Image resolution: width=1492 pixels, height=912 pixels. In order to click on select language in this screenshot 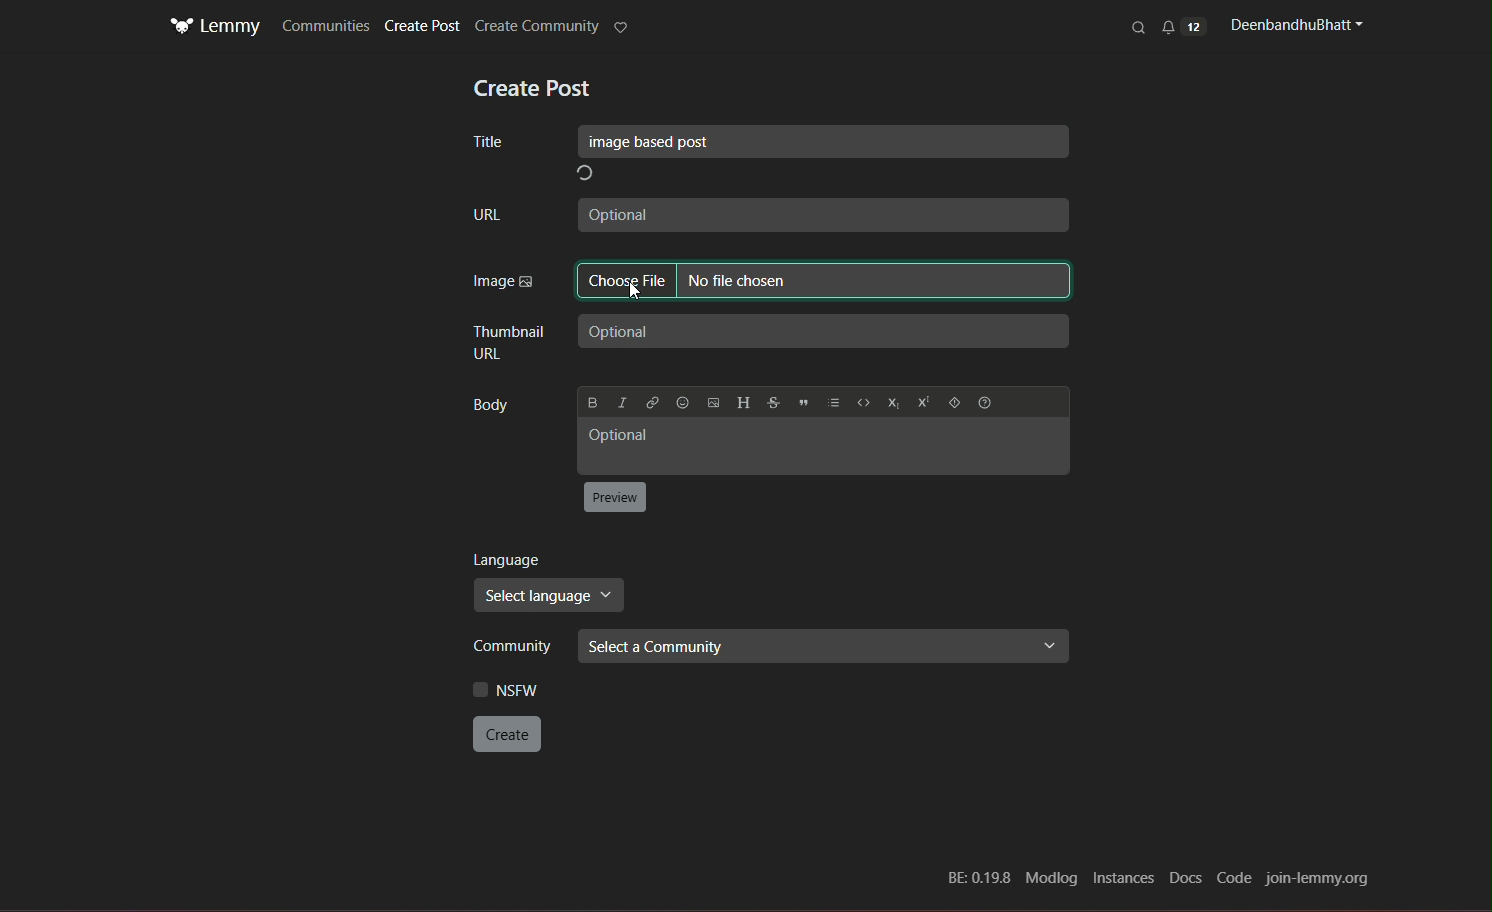, I will do `click(550, 595)`.